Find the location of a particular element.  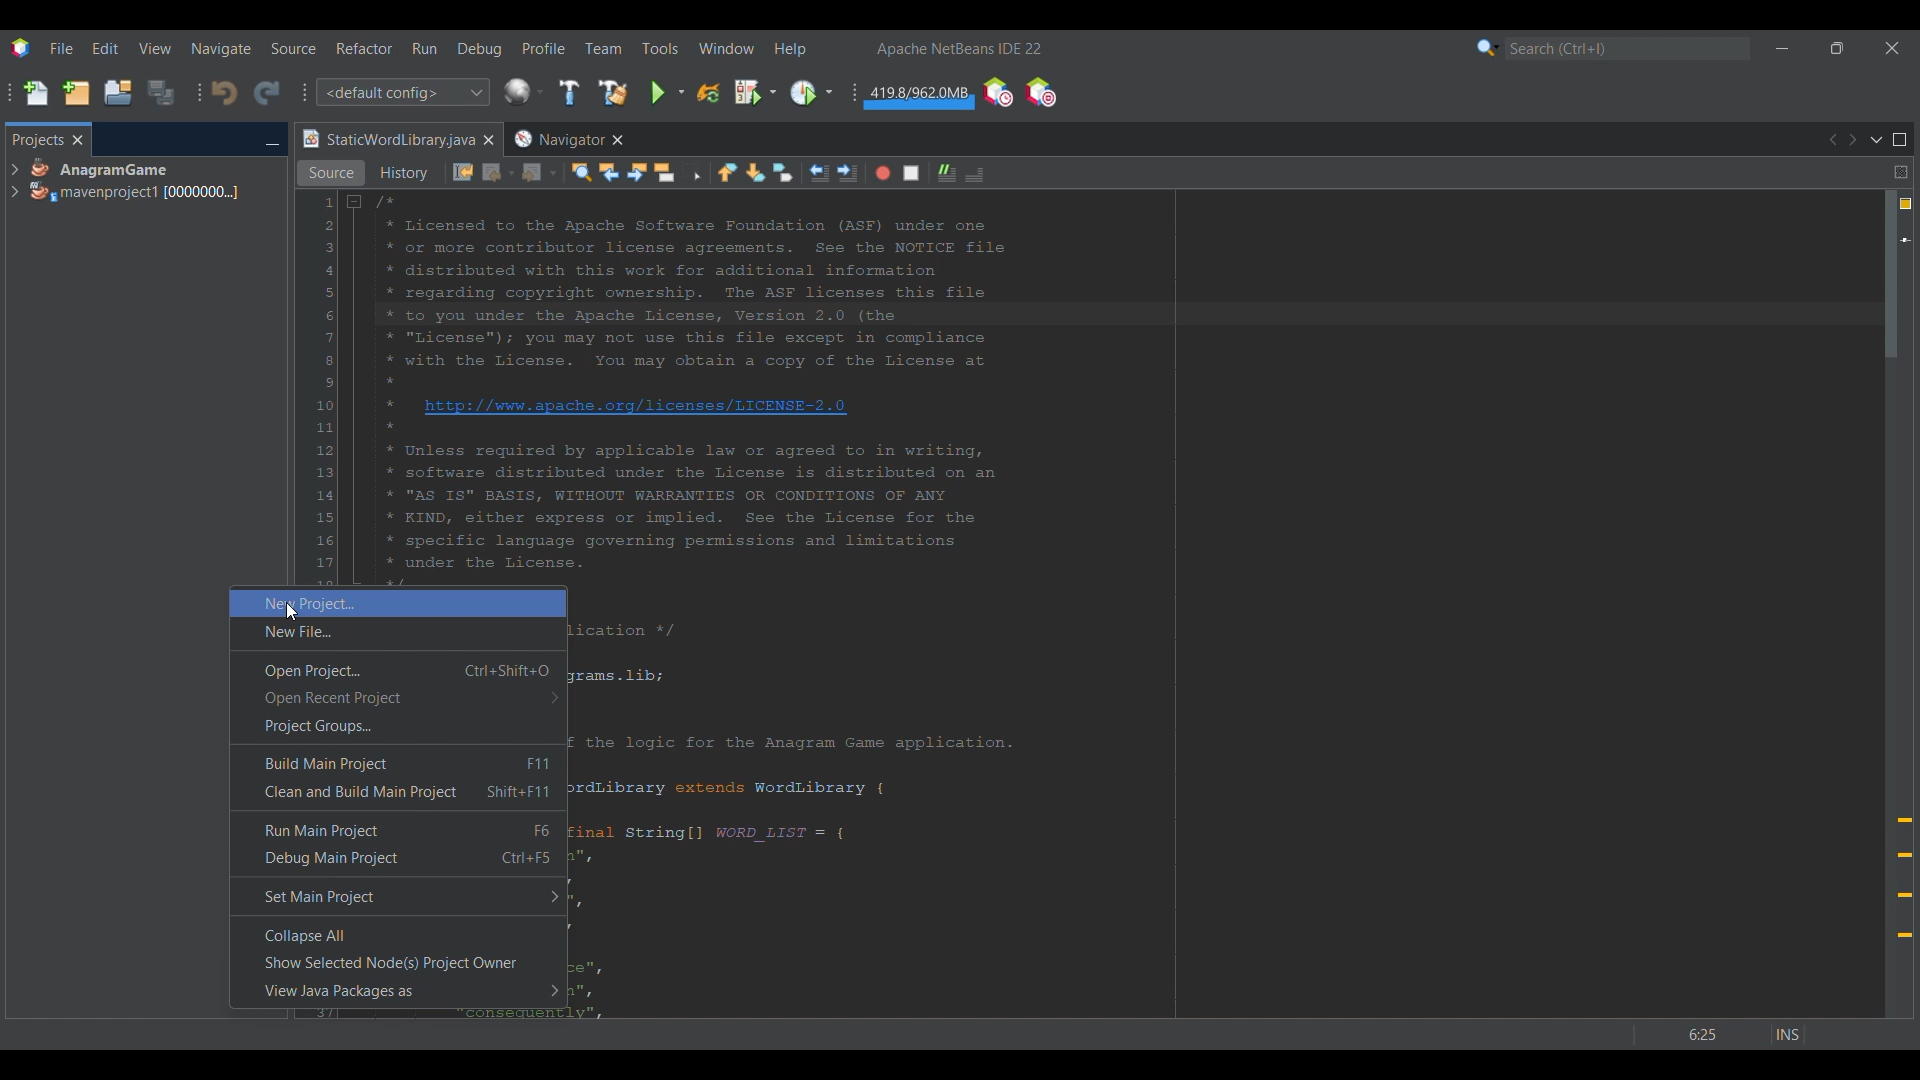

History view is located at coordinates (406, 173).